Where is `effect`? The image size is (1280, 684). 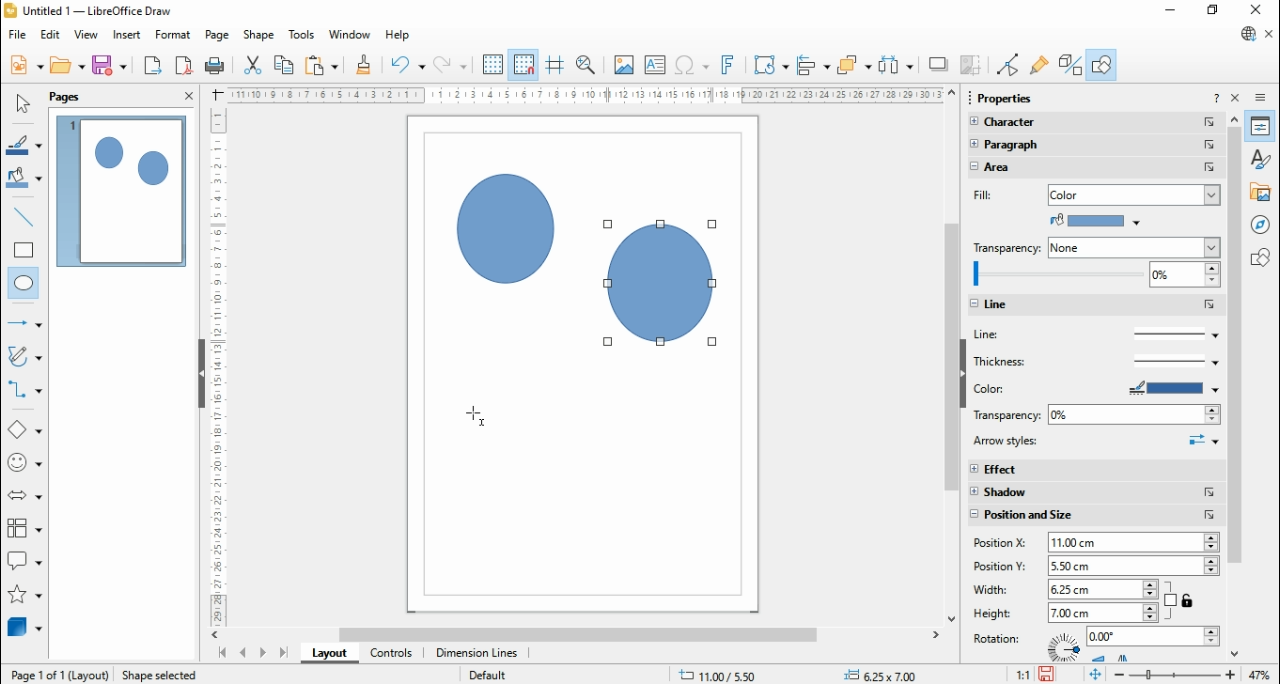
effect is located at coordinates (1095, 468).